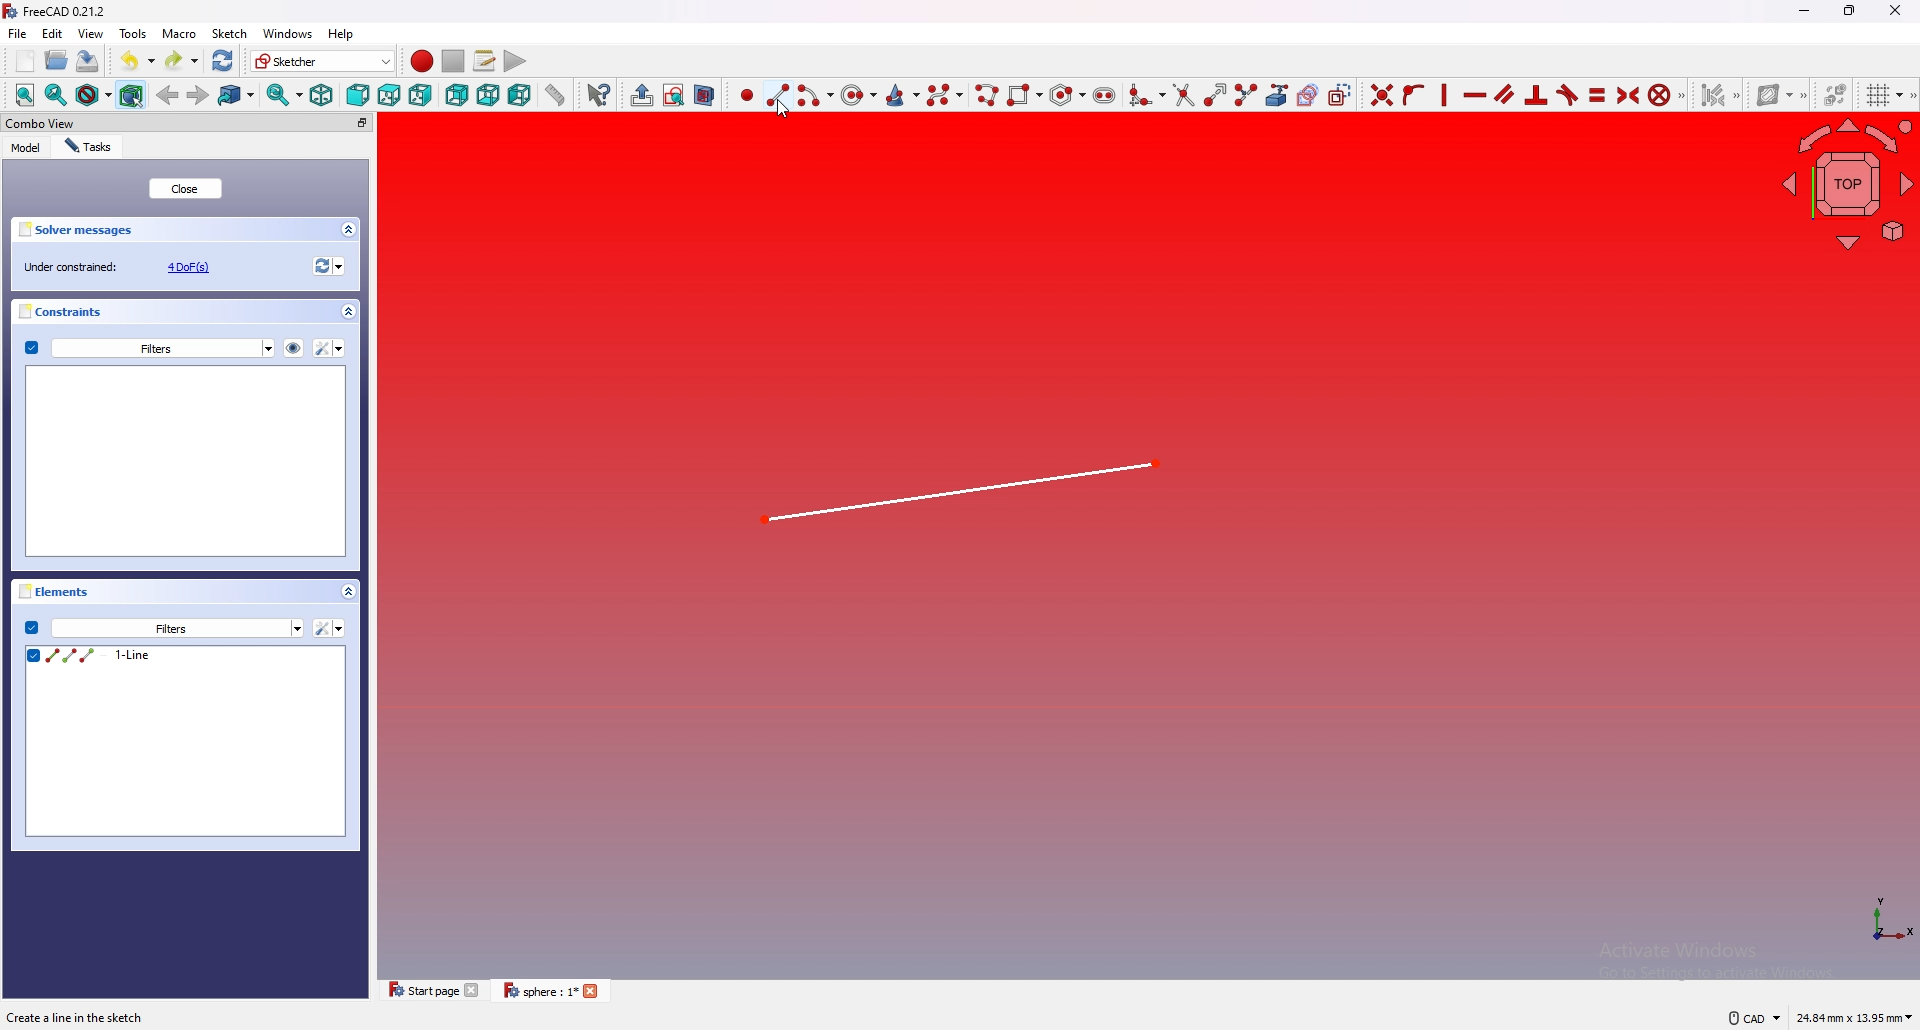 This screenshot has width=1920, height=1030. Describe the element at coordinates (91, 33) in the screenshot. I see `View` at that location.